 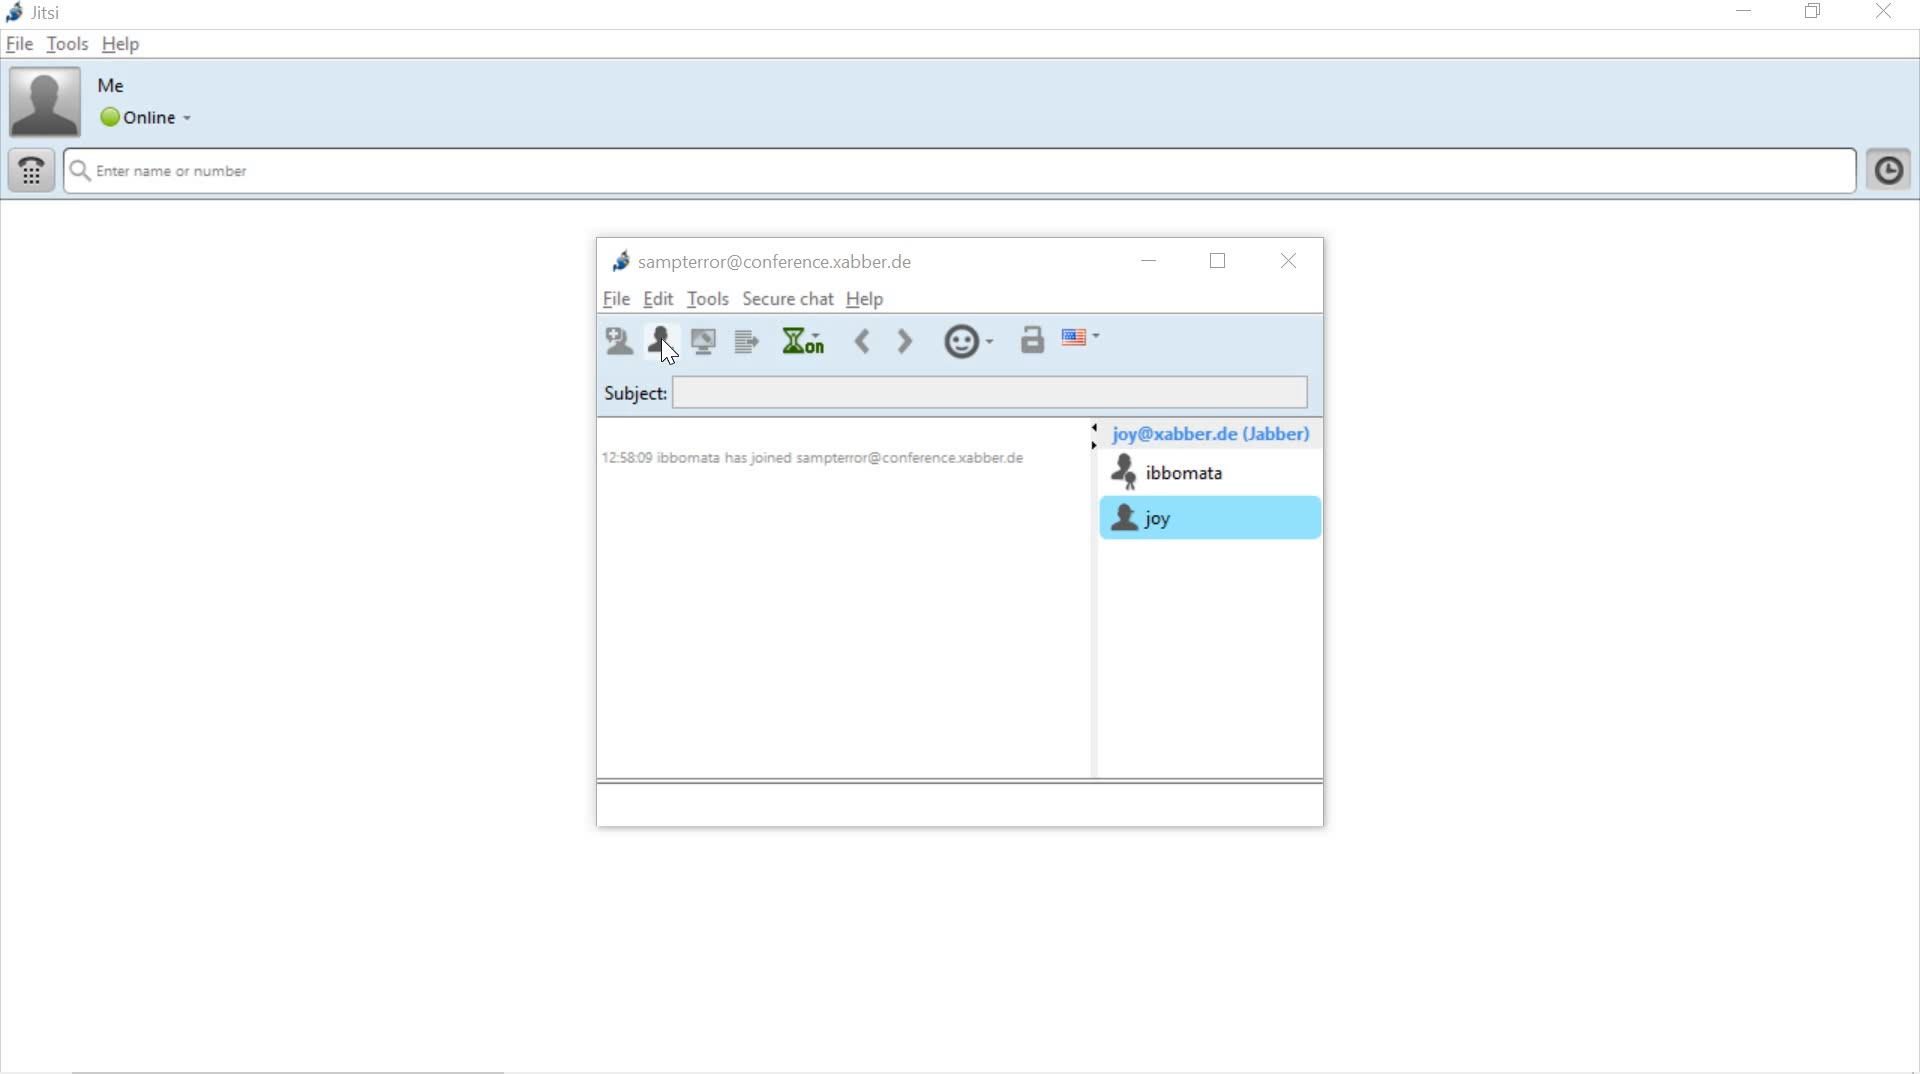 I want to click on history, so click(x=803, y=341).